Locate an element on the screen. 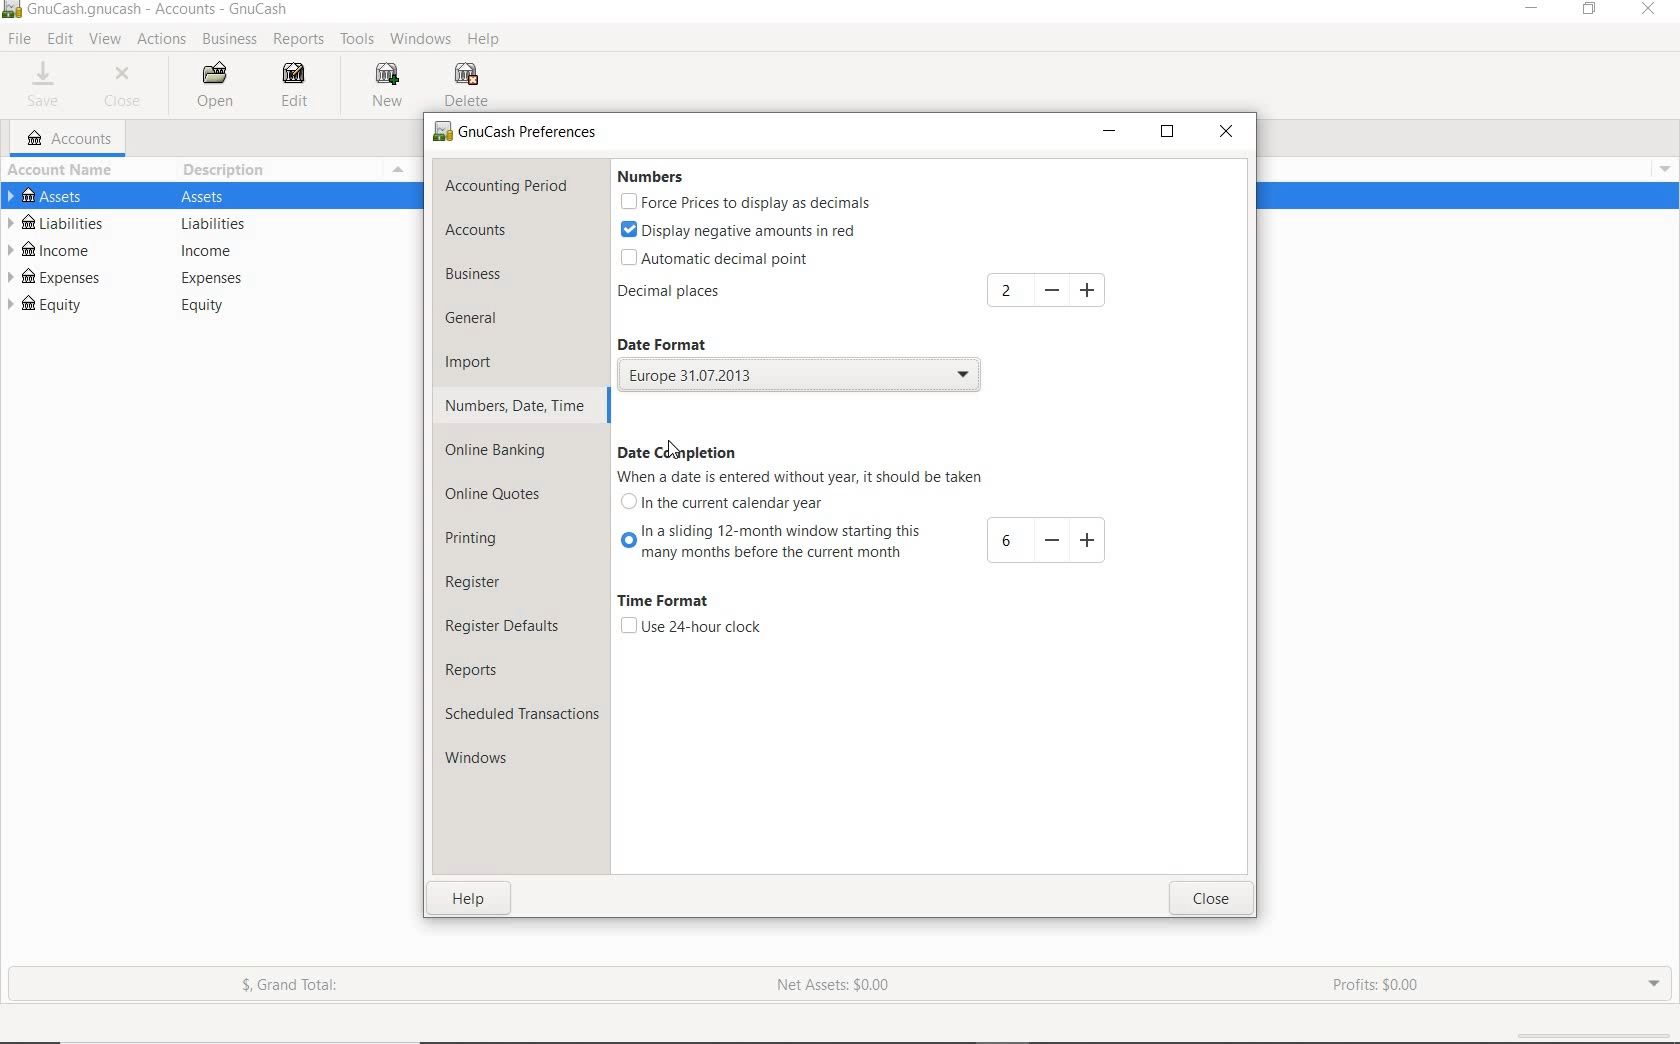  REPORTS is located at coordinates (299, 40).